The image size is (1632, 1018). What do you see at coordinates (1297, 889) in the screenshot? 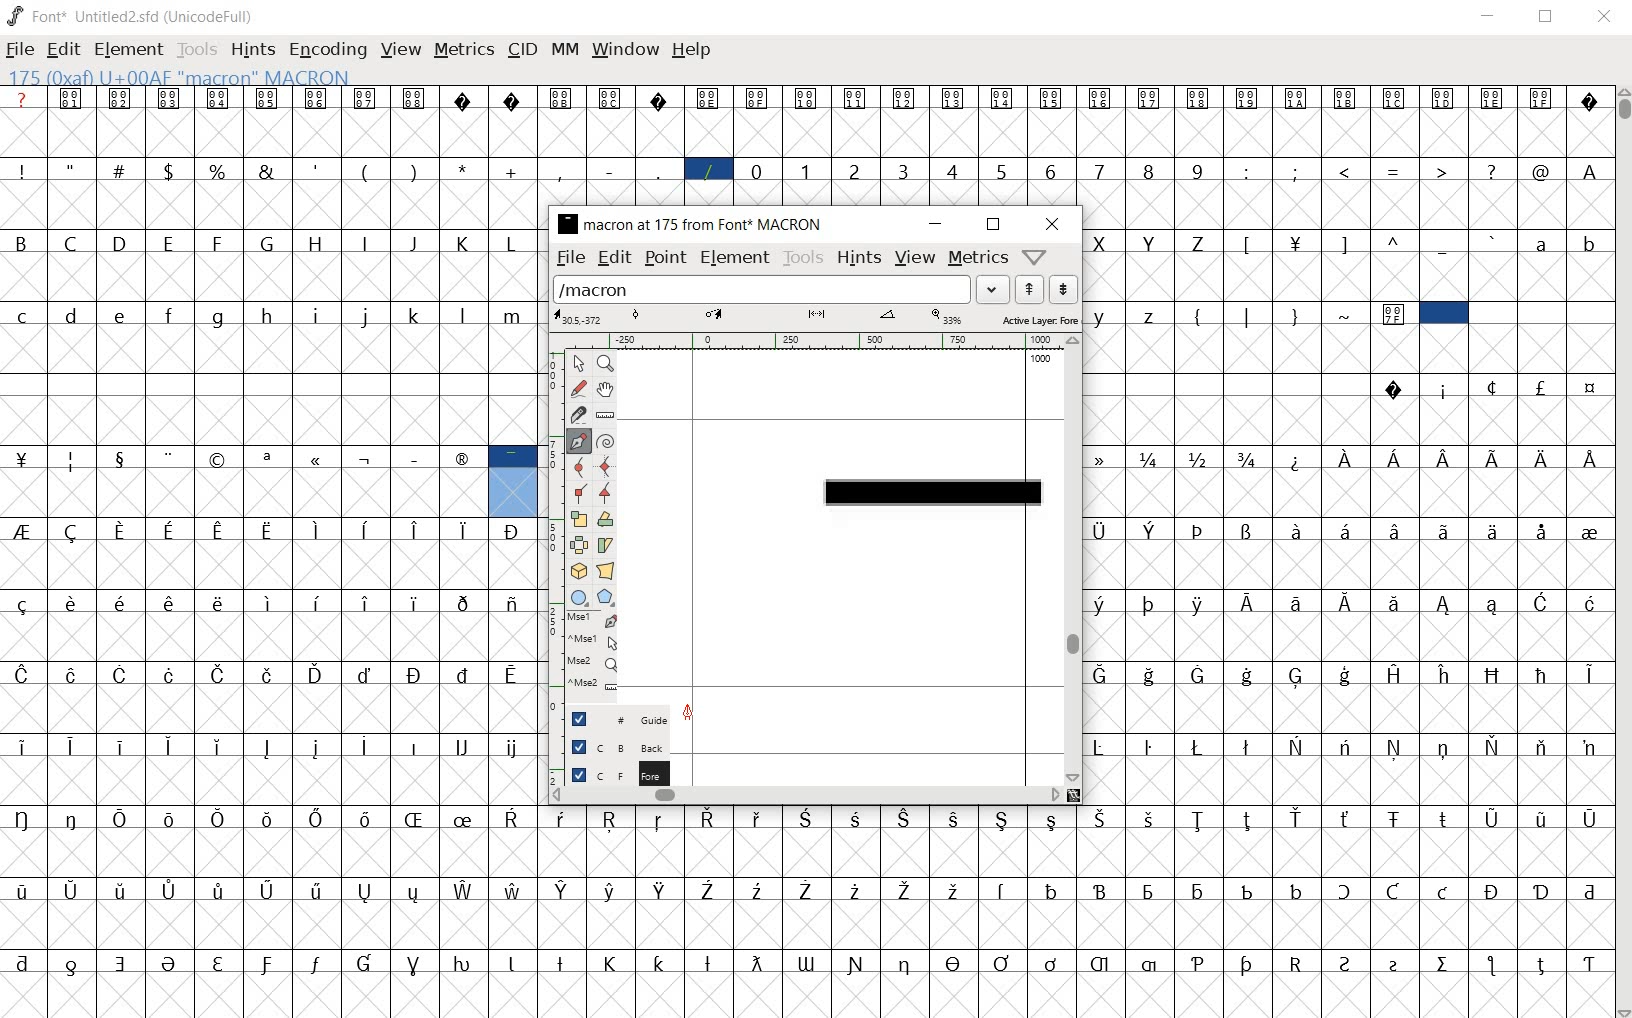
I see `Symbol` at bounding box center [1297, 889].